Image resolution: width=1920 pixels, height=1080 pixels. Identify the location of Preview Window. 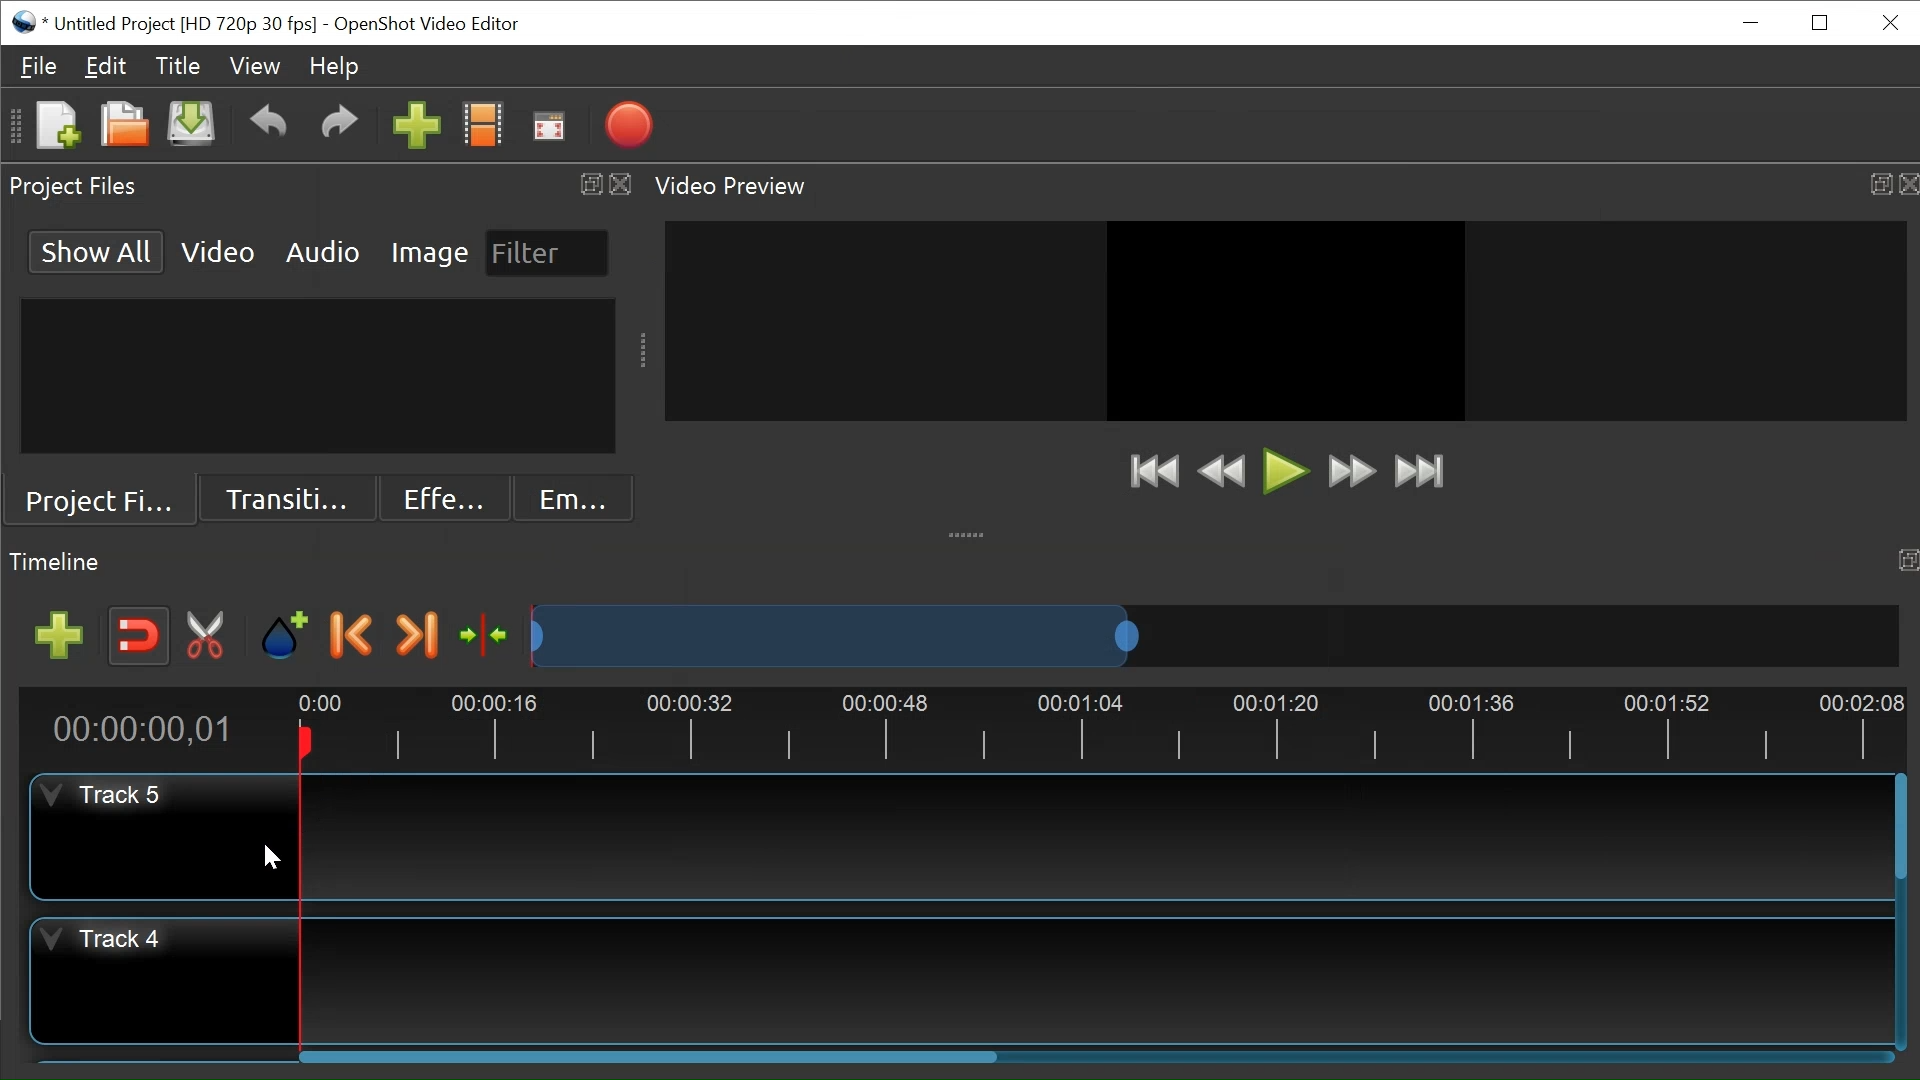
(1287, 320).